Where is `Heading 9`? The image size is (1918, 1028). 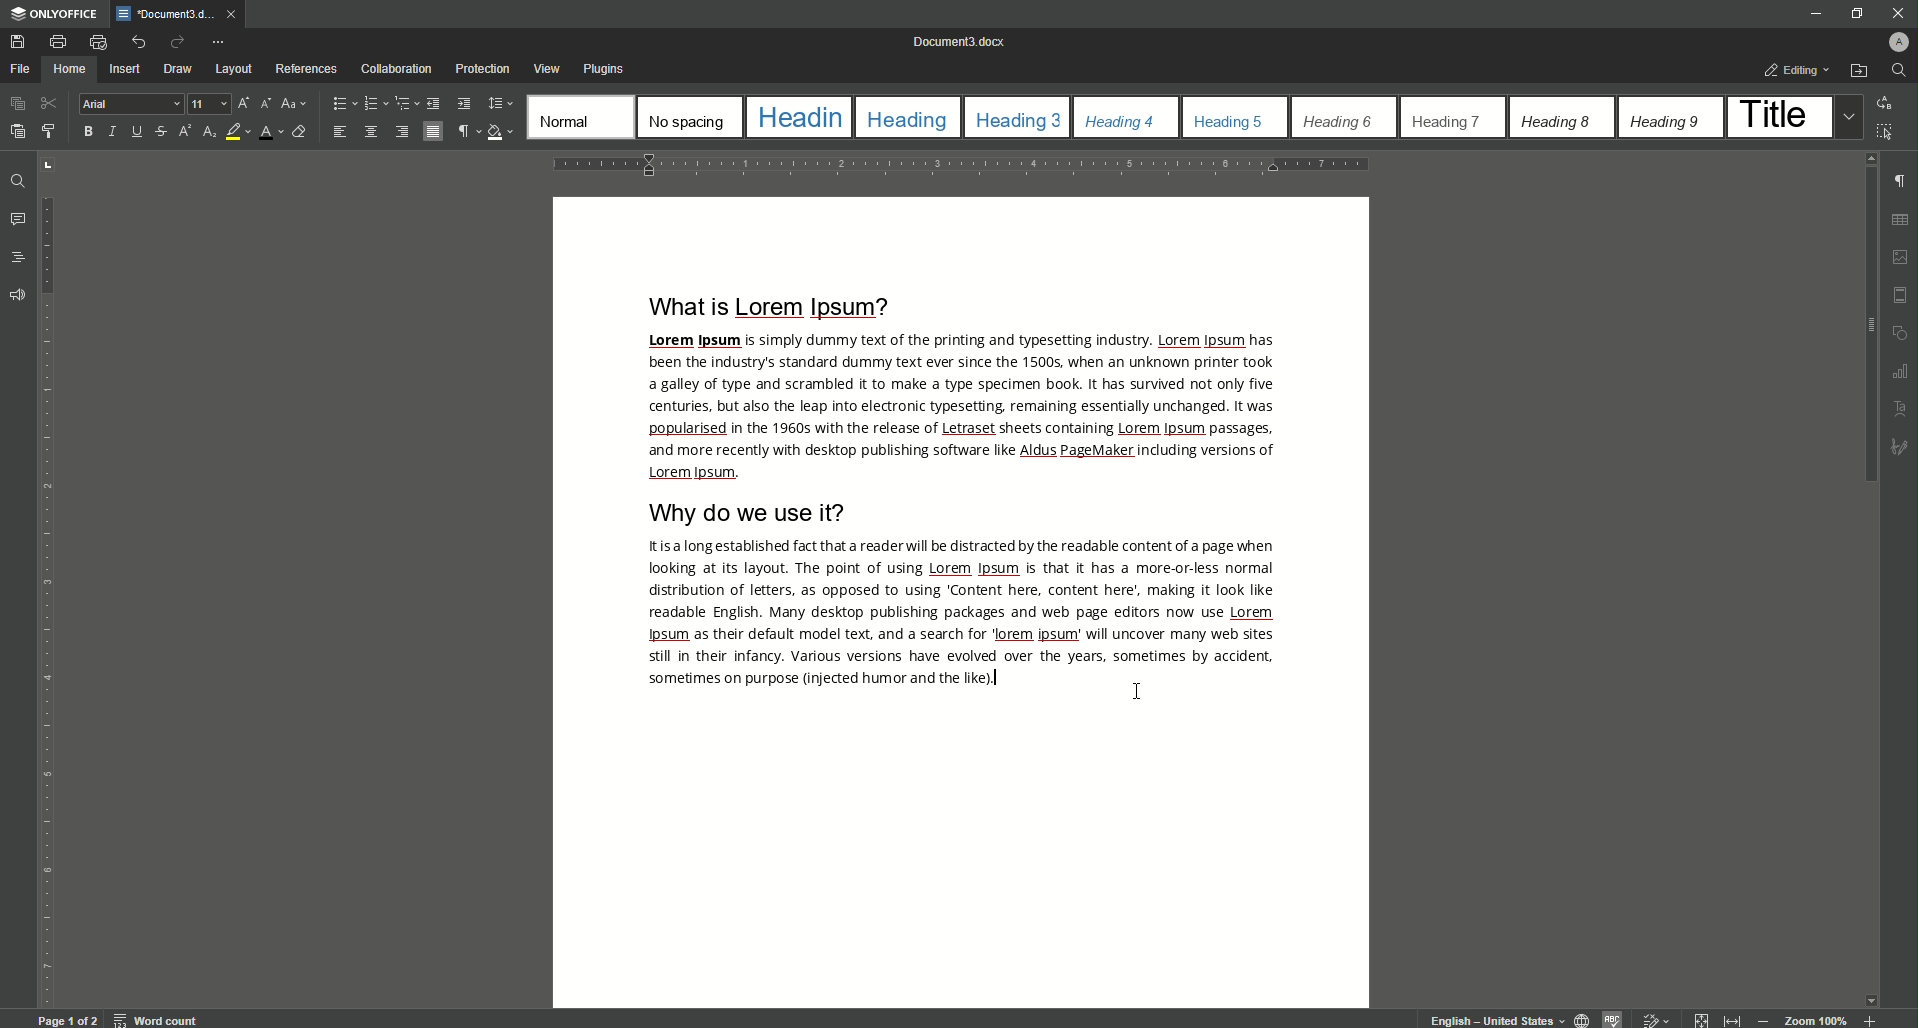
Heading 9 is located at coordinates (1666, 122).